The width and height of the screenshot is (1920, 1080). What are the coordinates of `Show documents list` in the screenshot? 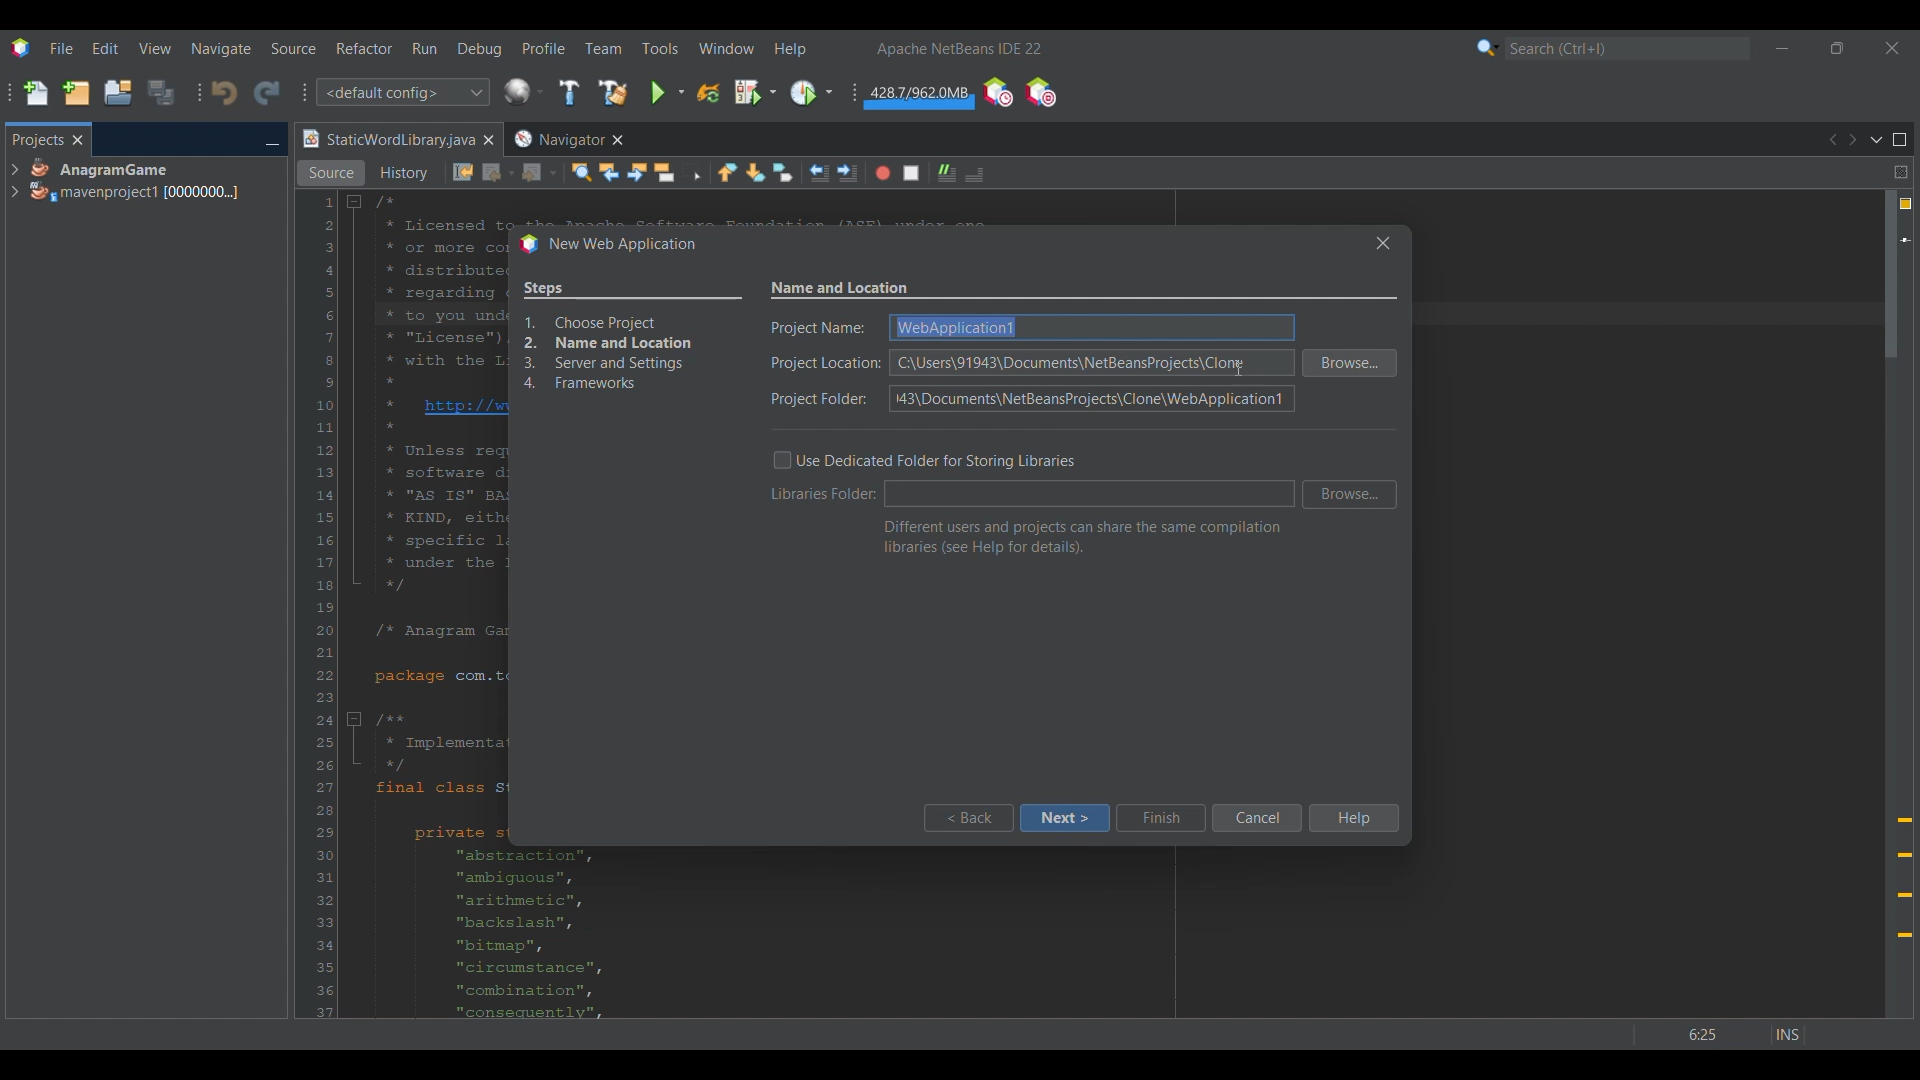 It's located at (1876, 139).